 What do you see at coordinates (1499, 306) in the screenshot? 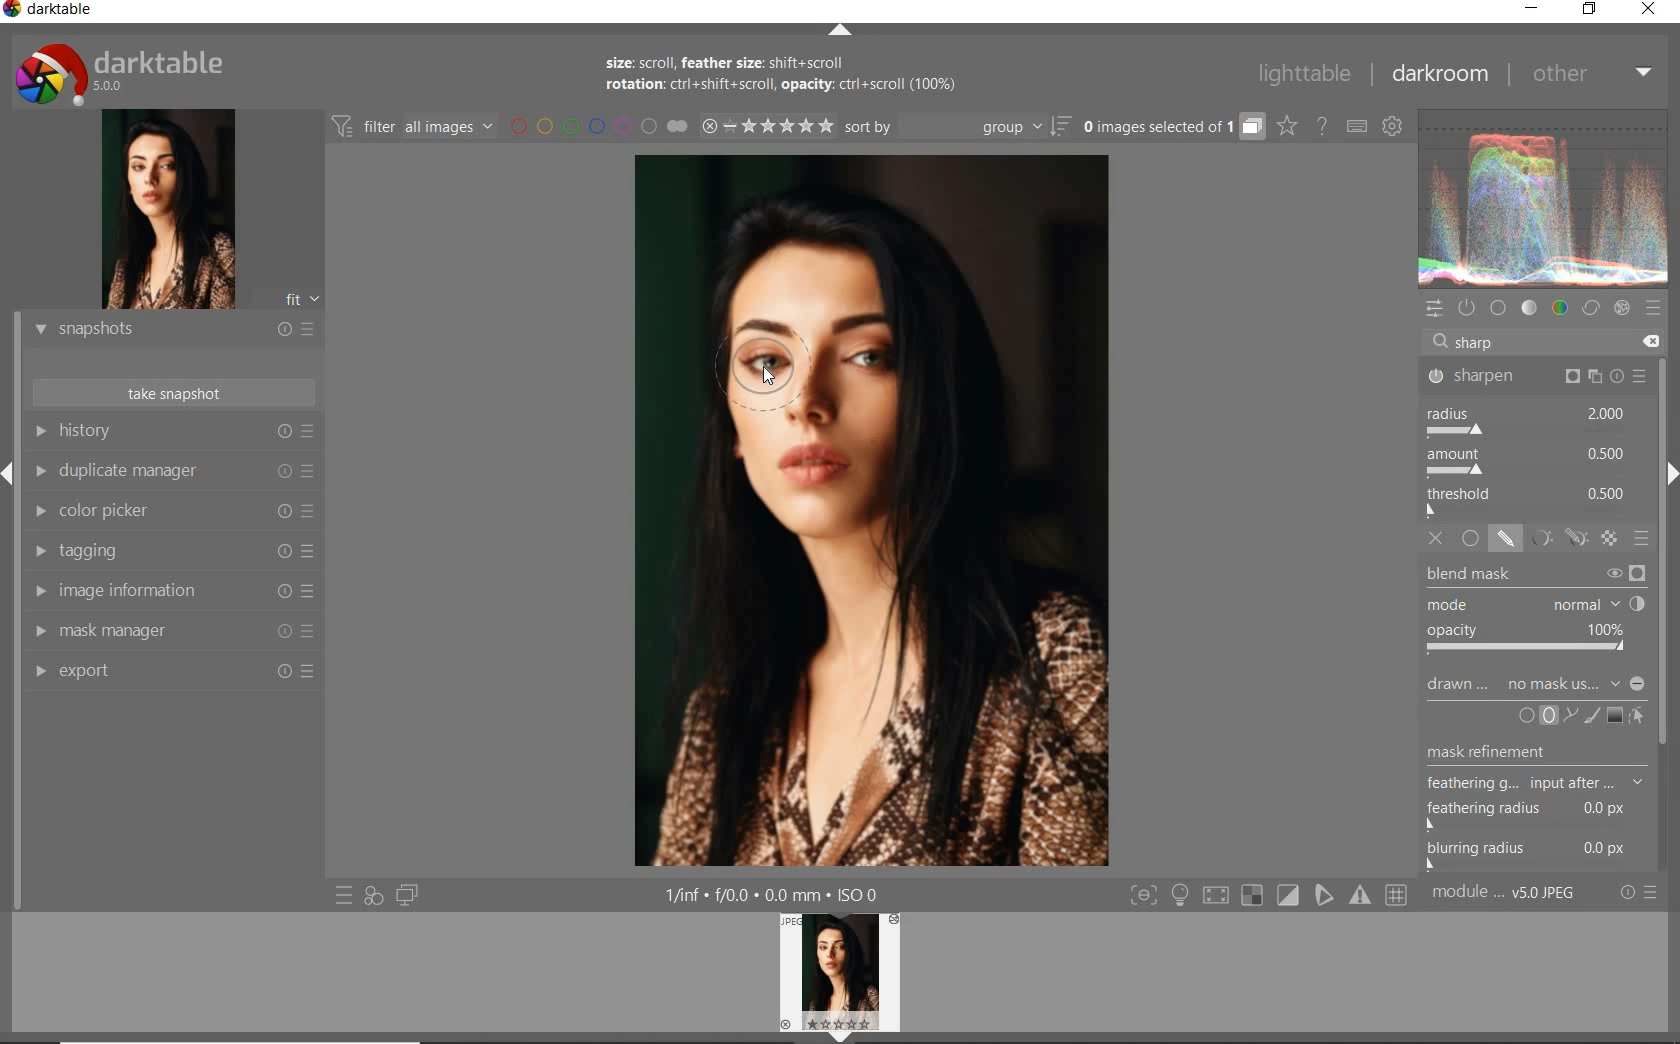
I see `base` at bounding box center [1499, 306].